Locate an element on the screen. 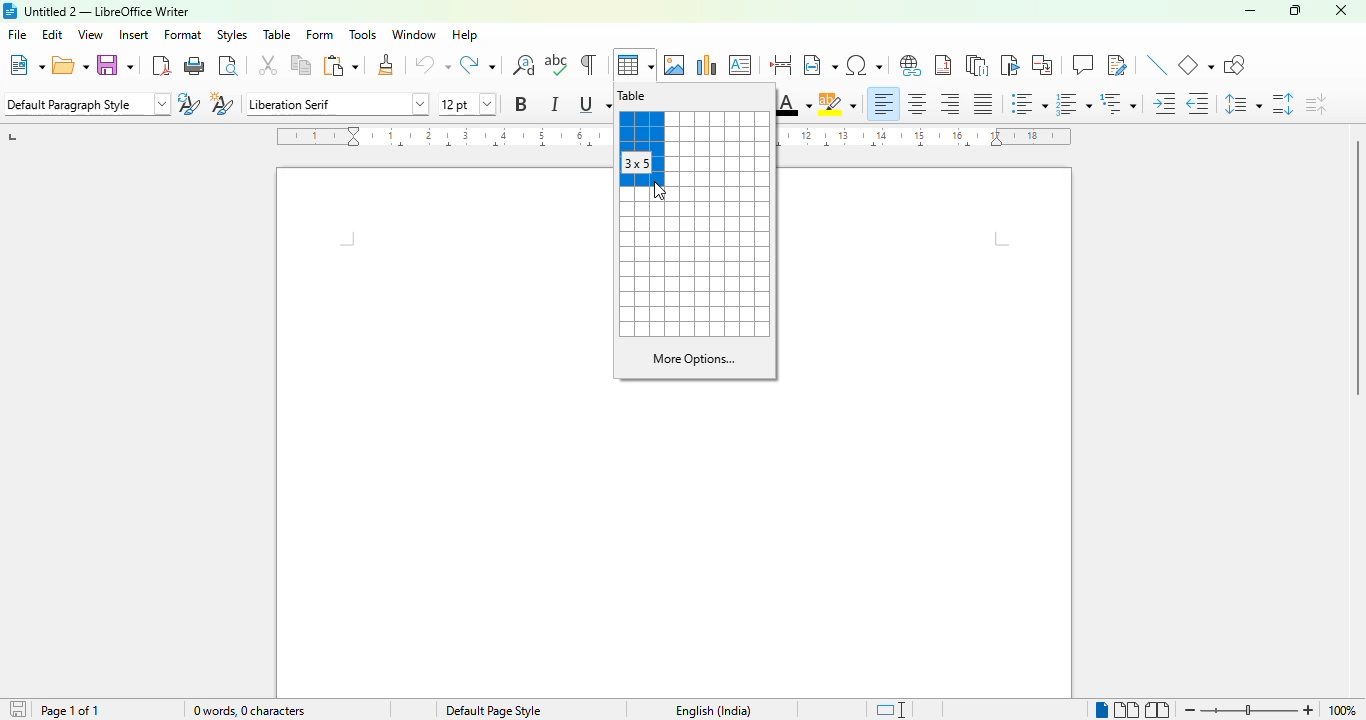 This screenshot has height=720, width=1366. book view is located at coordinates (1158, 711).